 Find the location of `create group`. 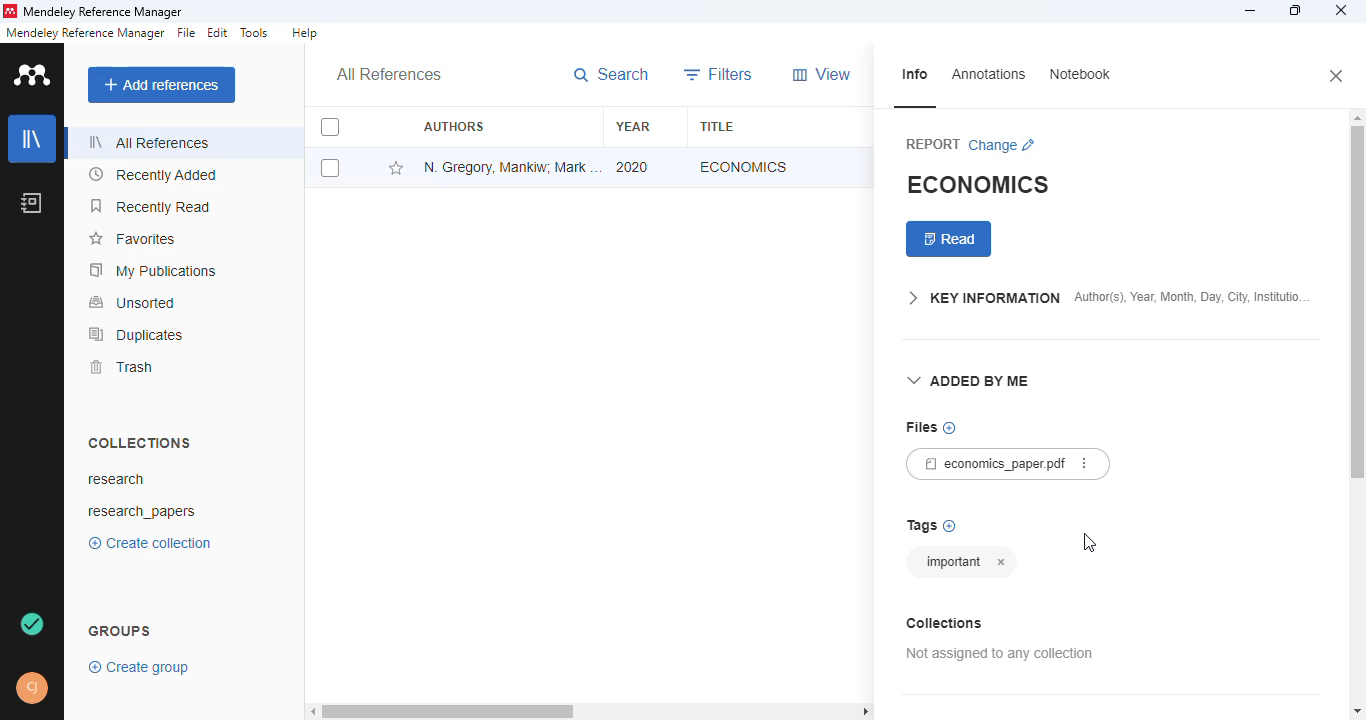

create group is located at coordinates (139, 668).